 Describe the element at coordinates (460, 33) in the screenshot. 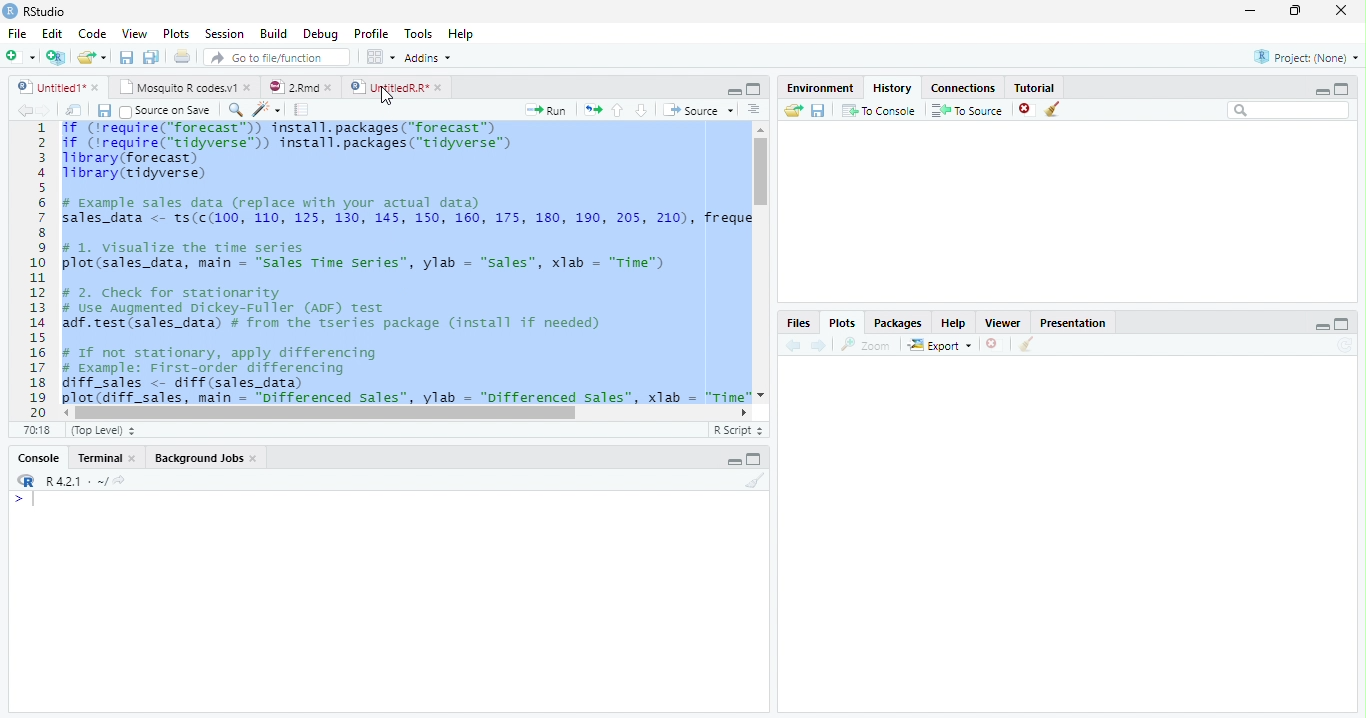

I see `Help` at that location.